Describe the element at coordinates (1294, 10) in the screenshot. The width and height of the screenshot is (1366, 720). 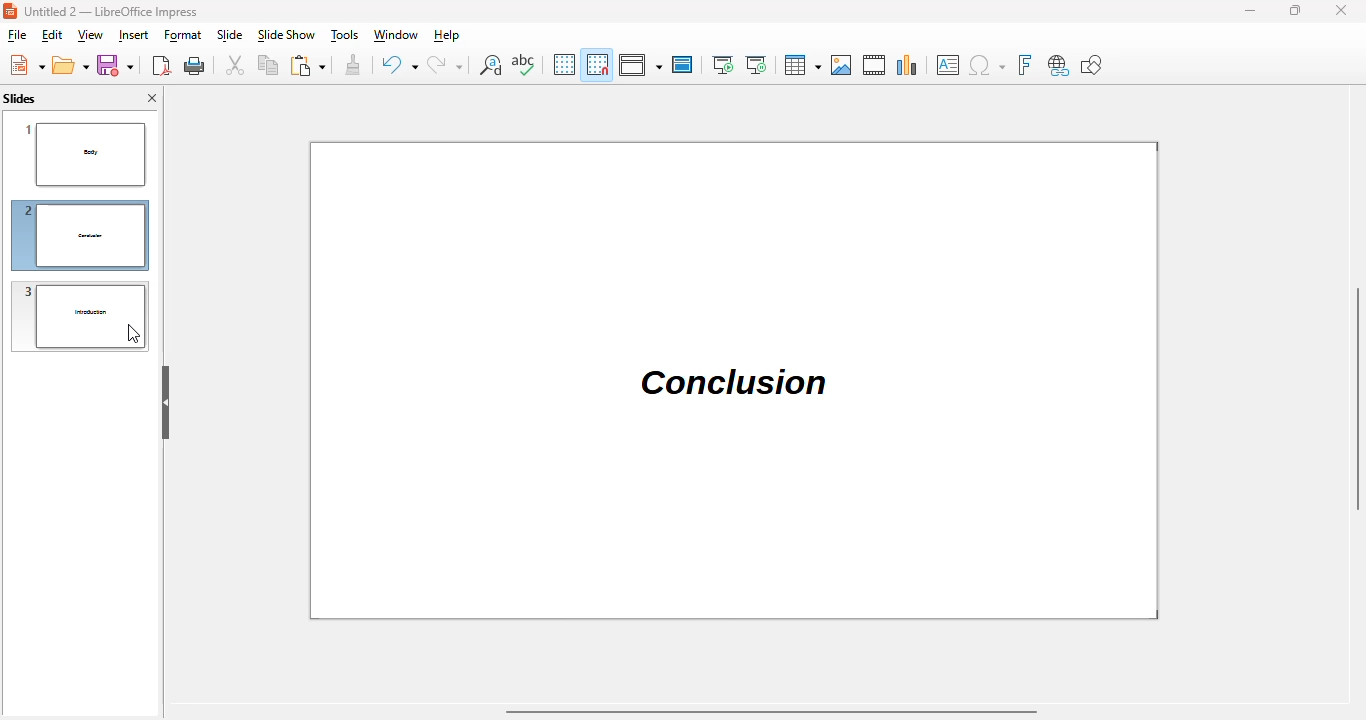
I see `maximize` at that location.